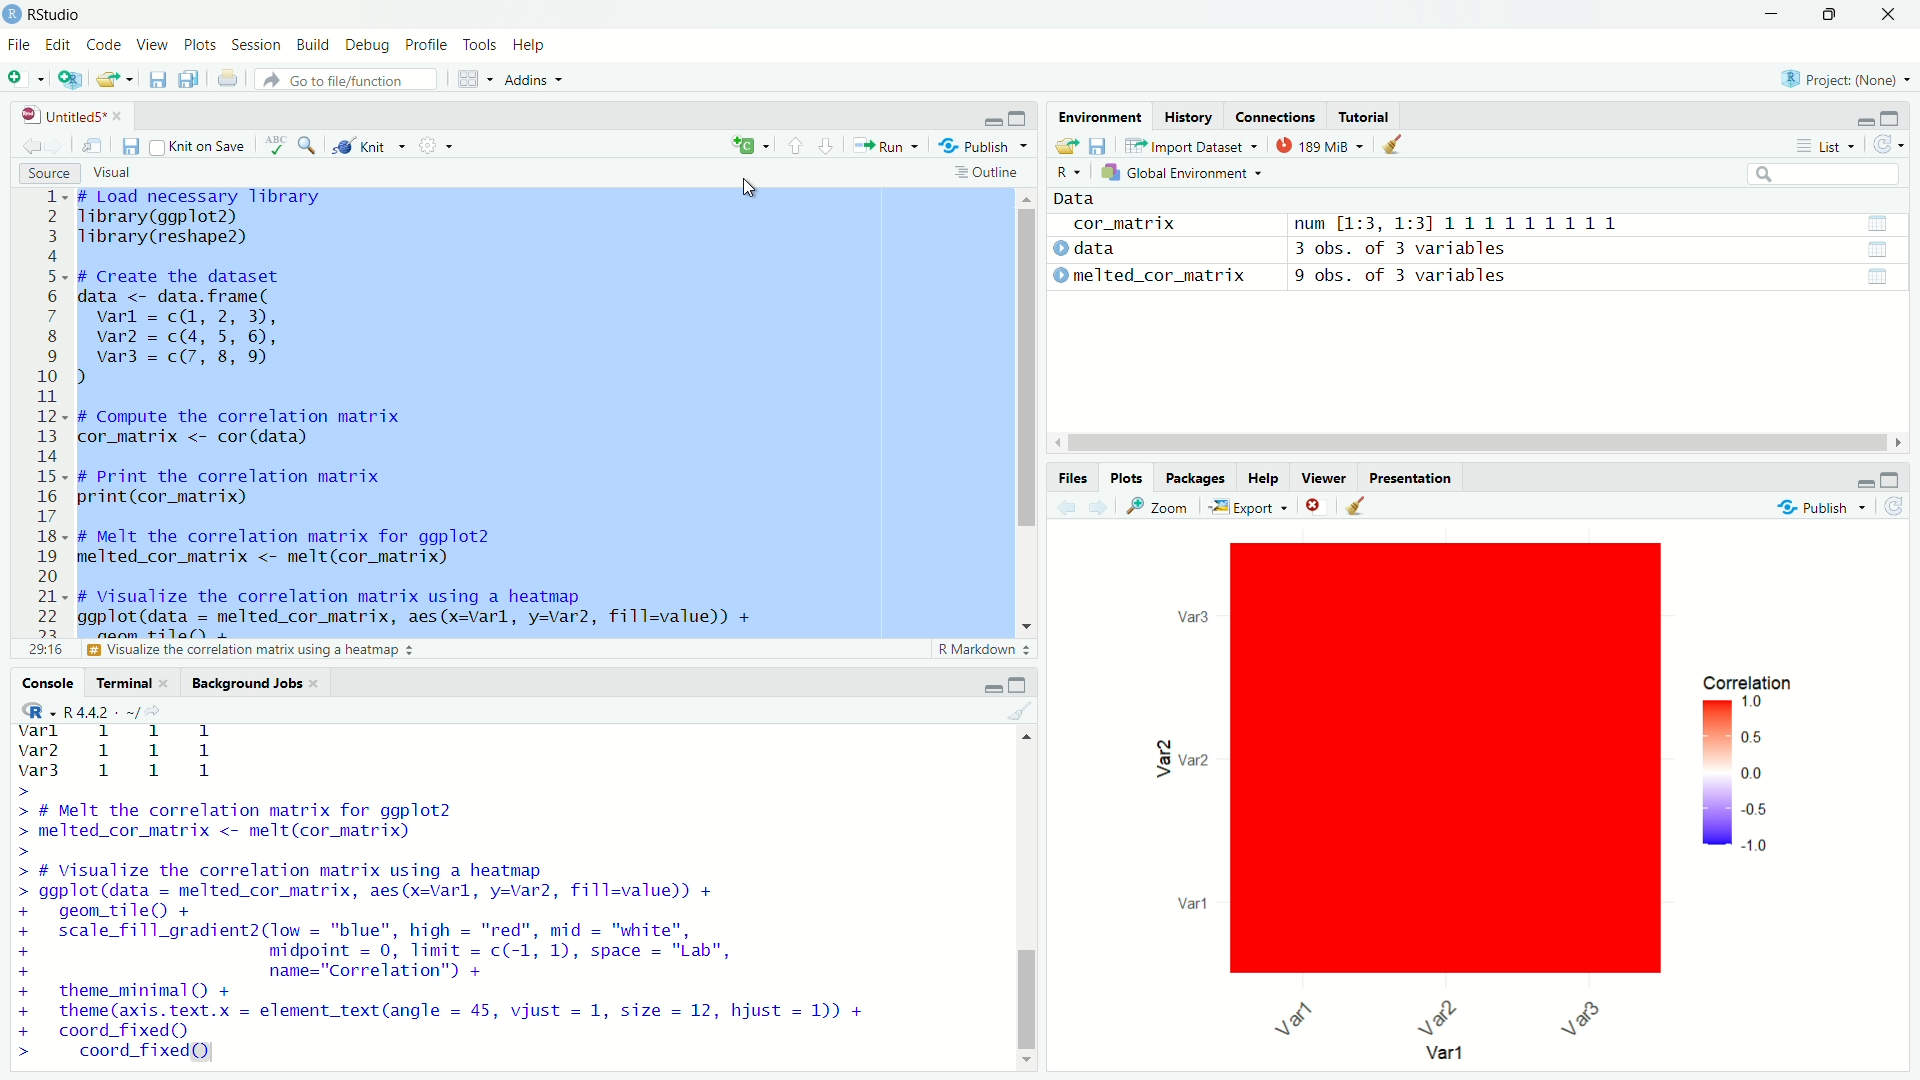  I want to click on knit on save, so click(200, 147).